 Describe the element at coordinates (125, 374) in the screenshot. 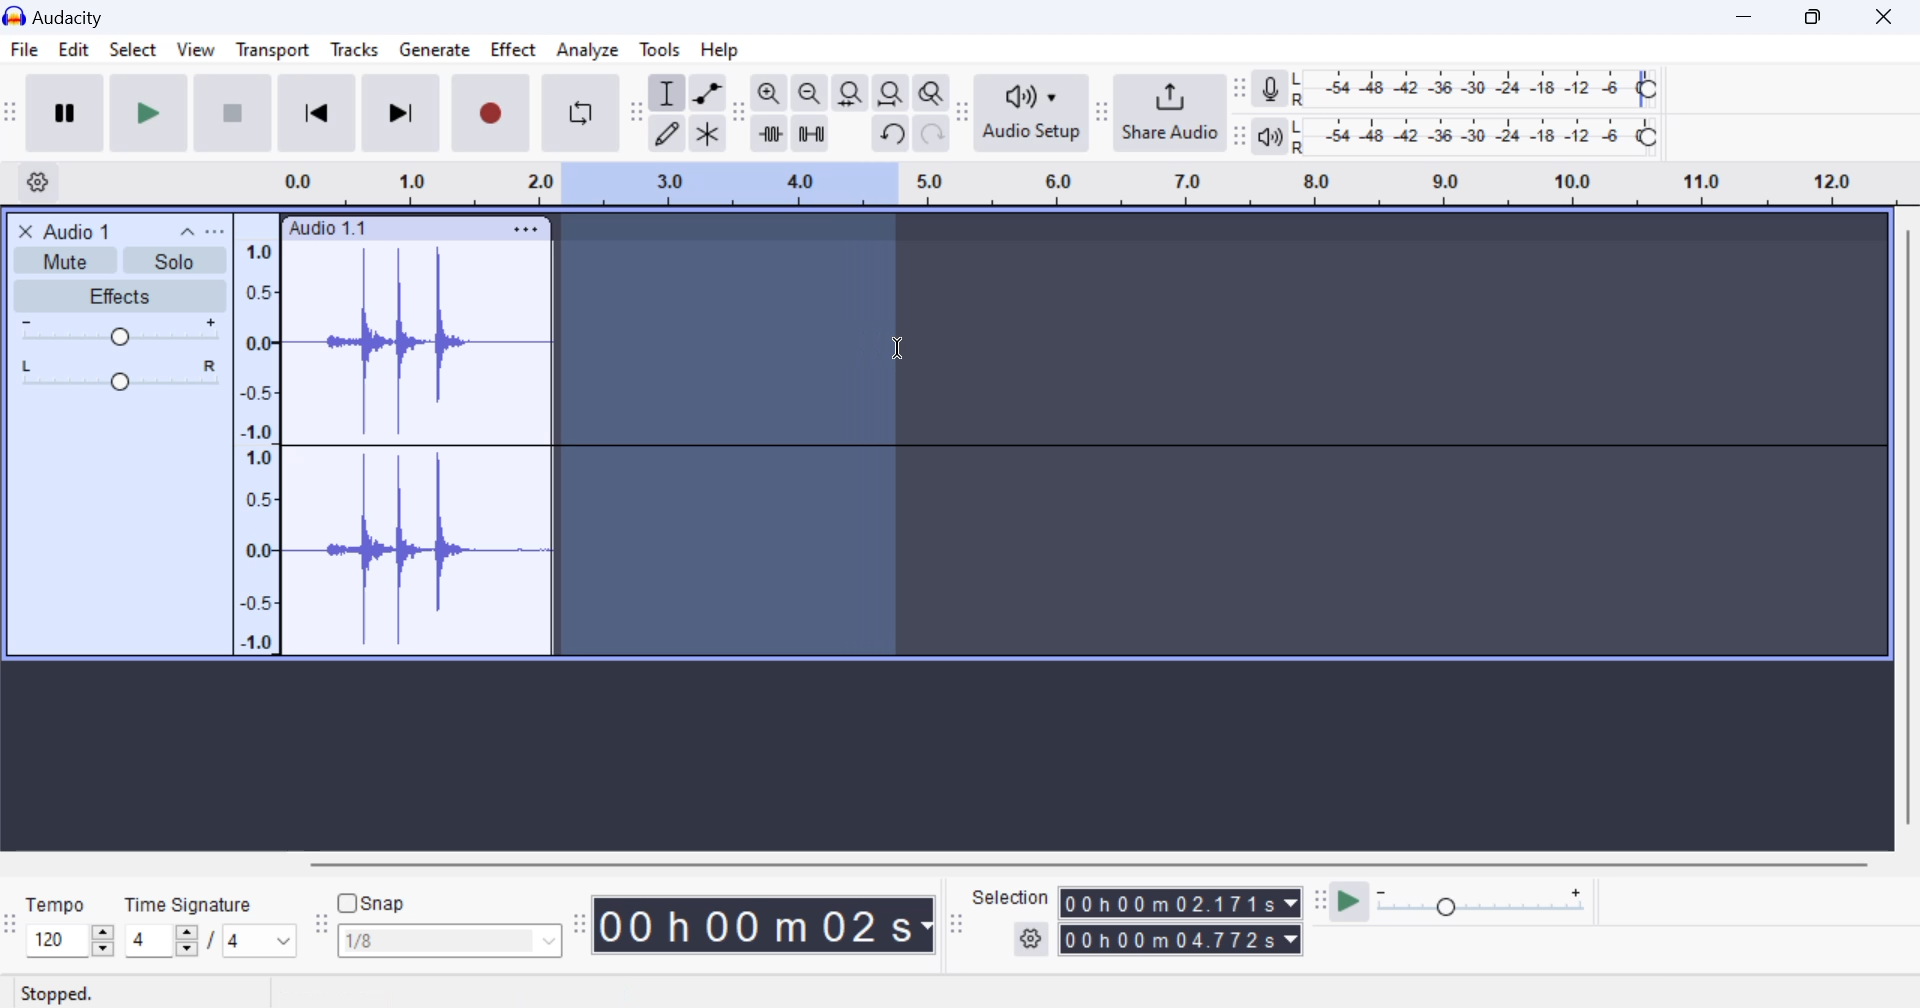

I see `Pan Center` at that location.